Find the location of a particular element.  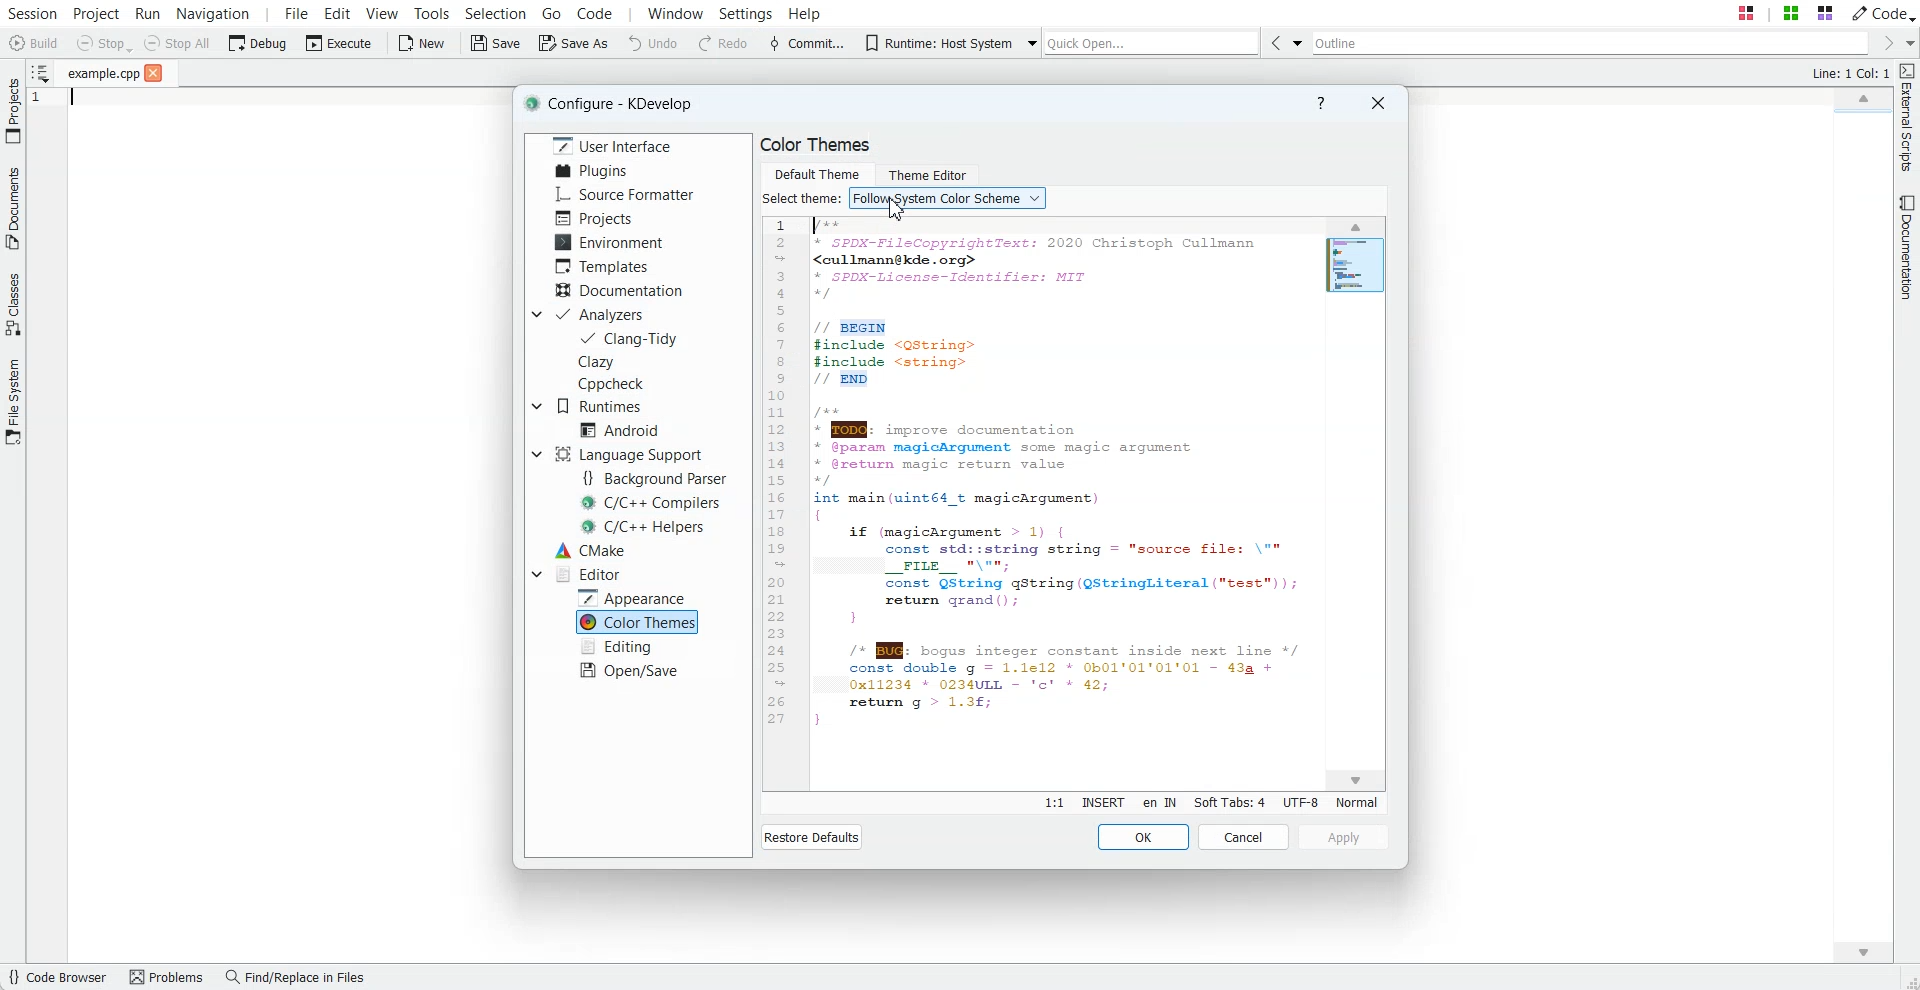

Drop down box is located at coordinates (535, 314).